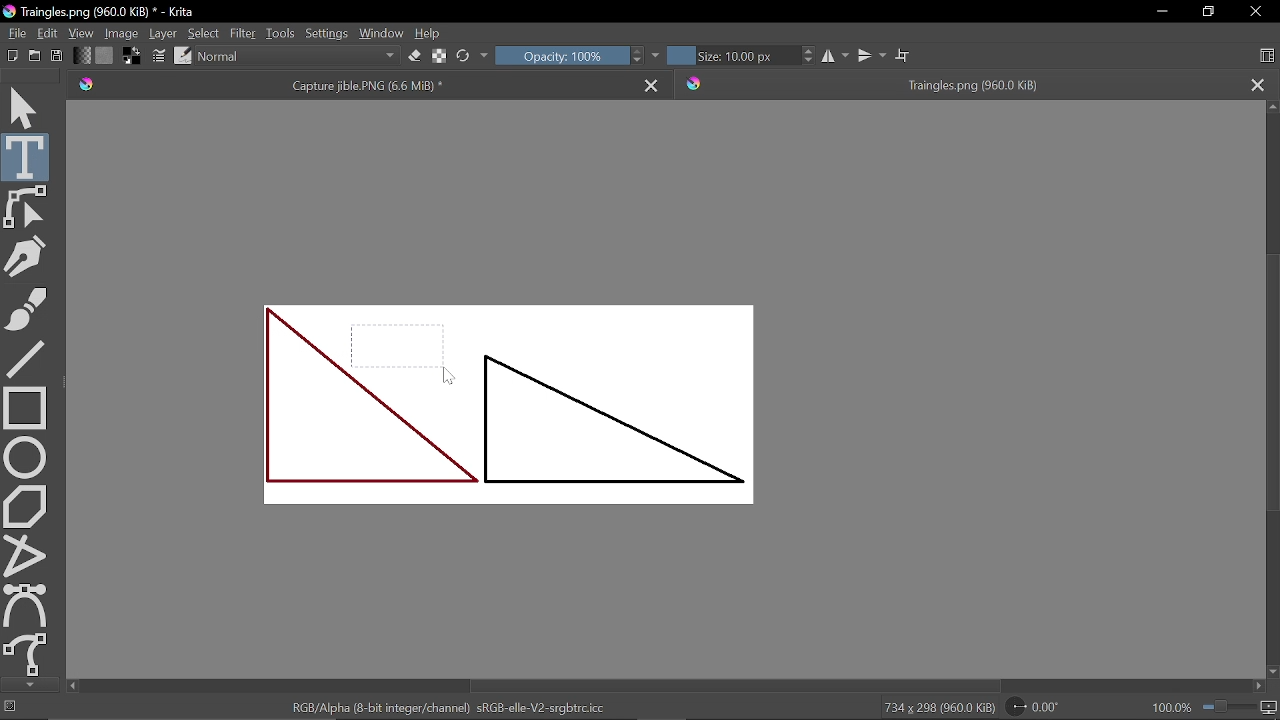 This screenshot has width=1280, height=720. I want to click on Gradient fill, so click(80, 57).